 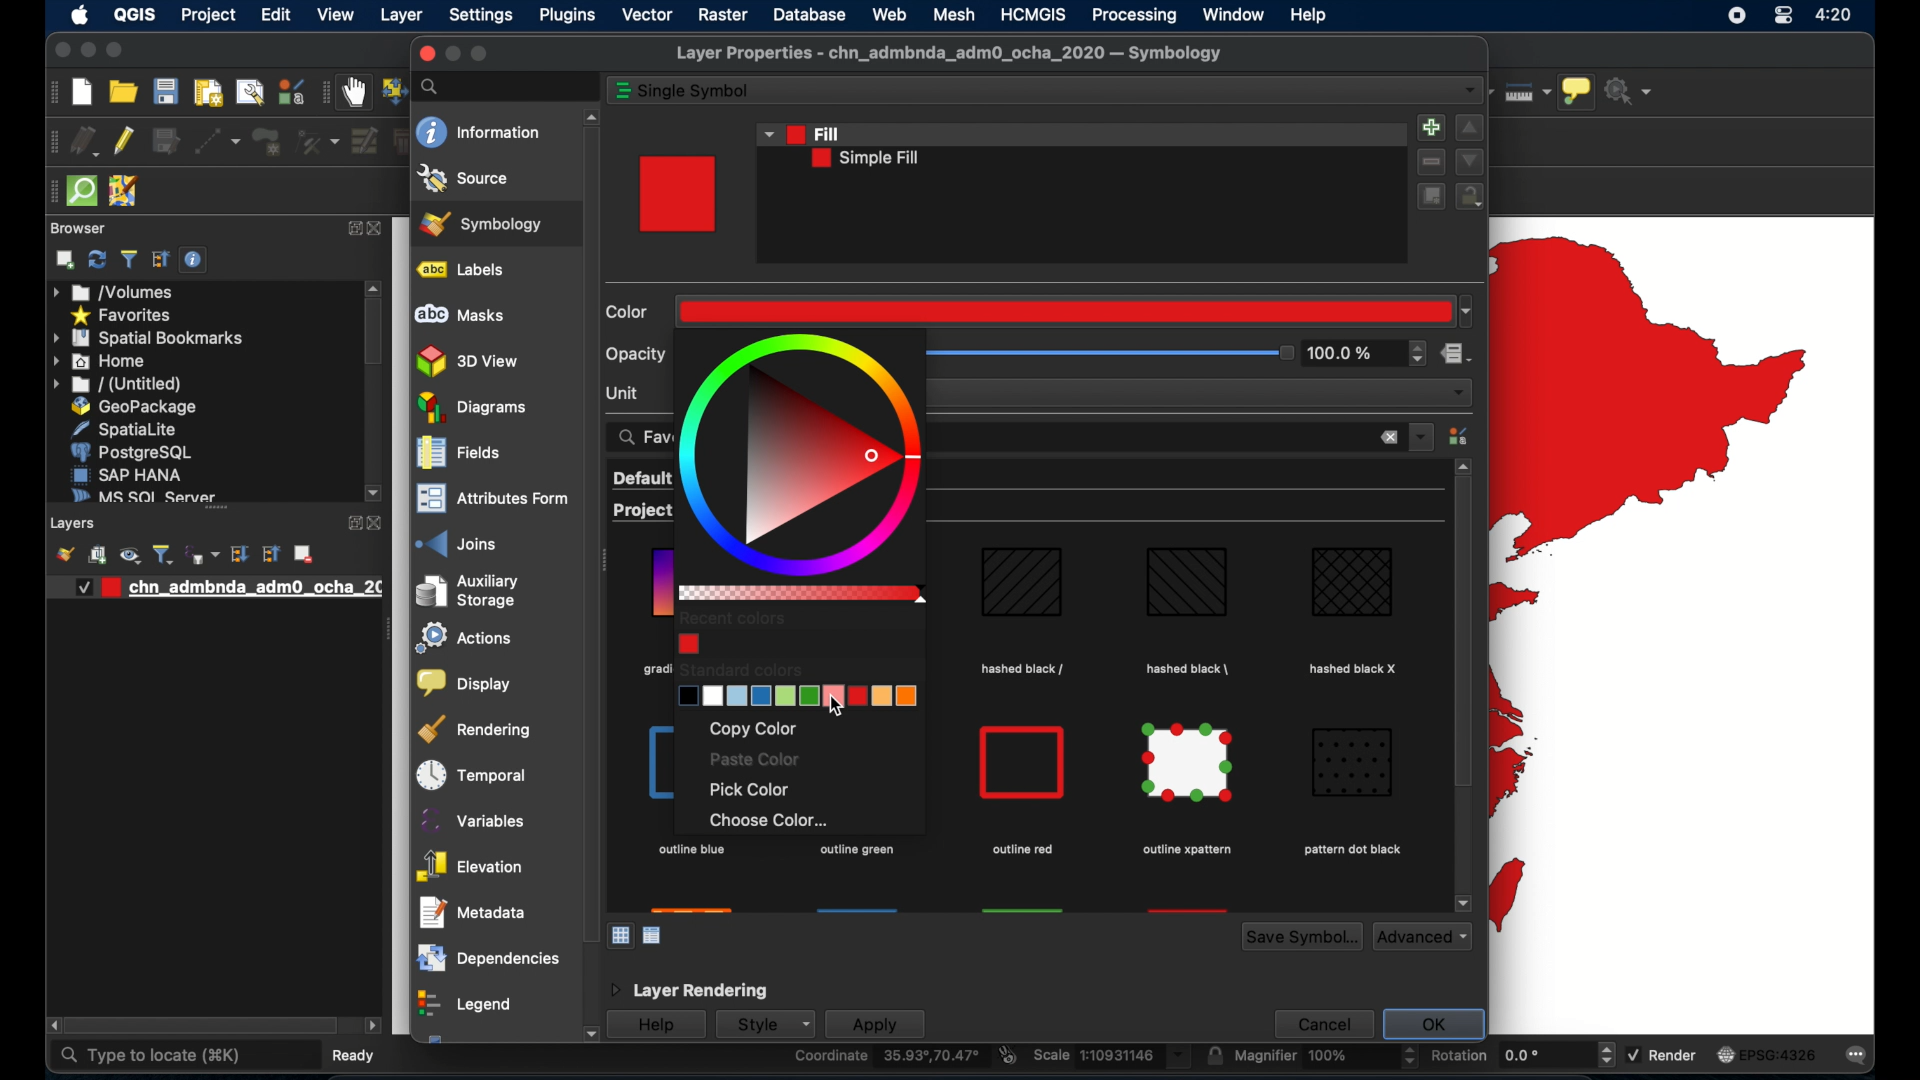 What do you see at coordinates (740, 669) in the screenshot?
I see `standard color` at bounding box center [740, 669].